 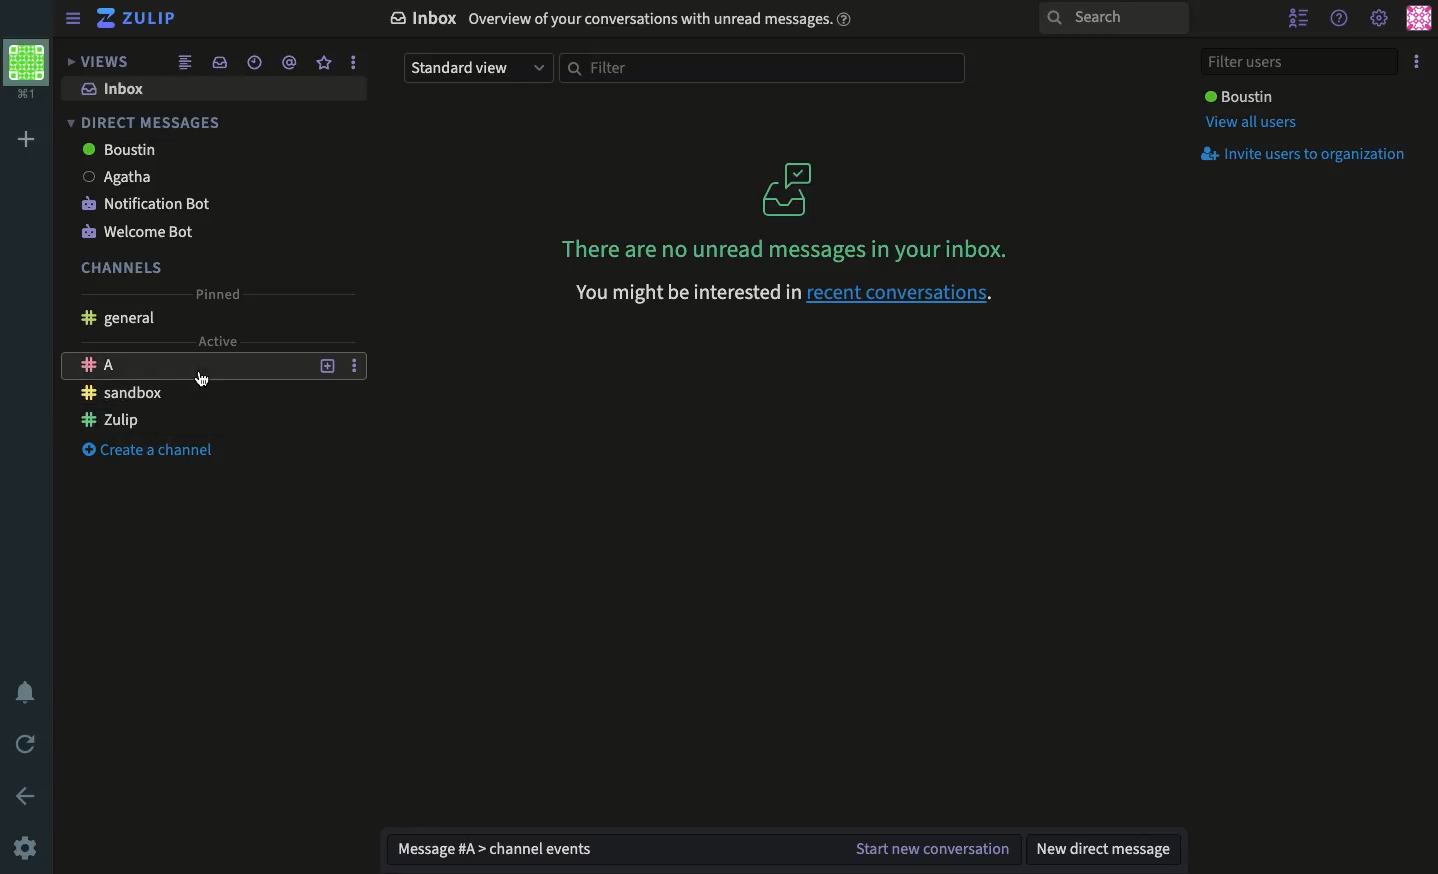 What do you see at coordinates (114, 89) in the screenshot?
I see `Inbox` at bounding box center [114, 89].